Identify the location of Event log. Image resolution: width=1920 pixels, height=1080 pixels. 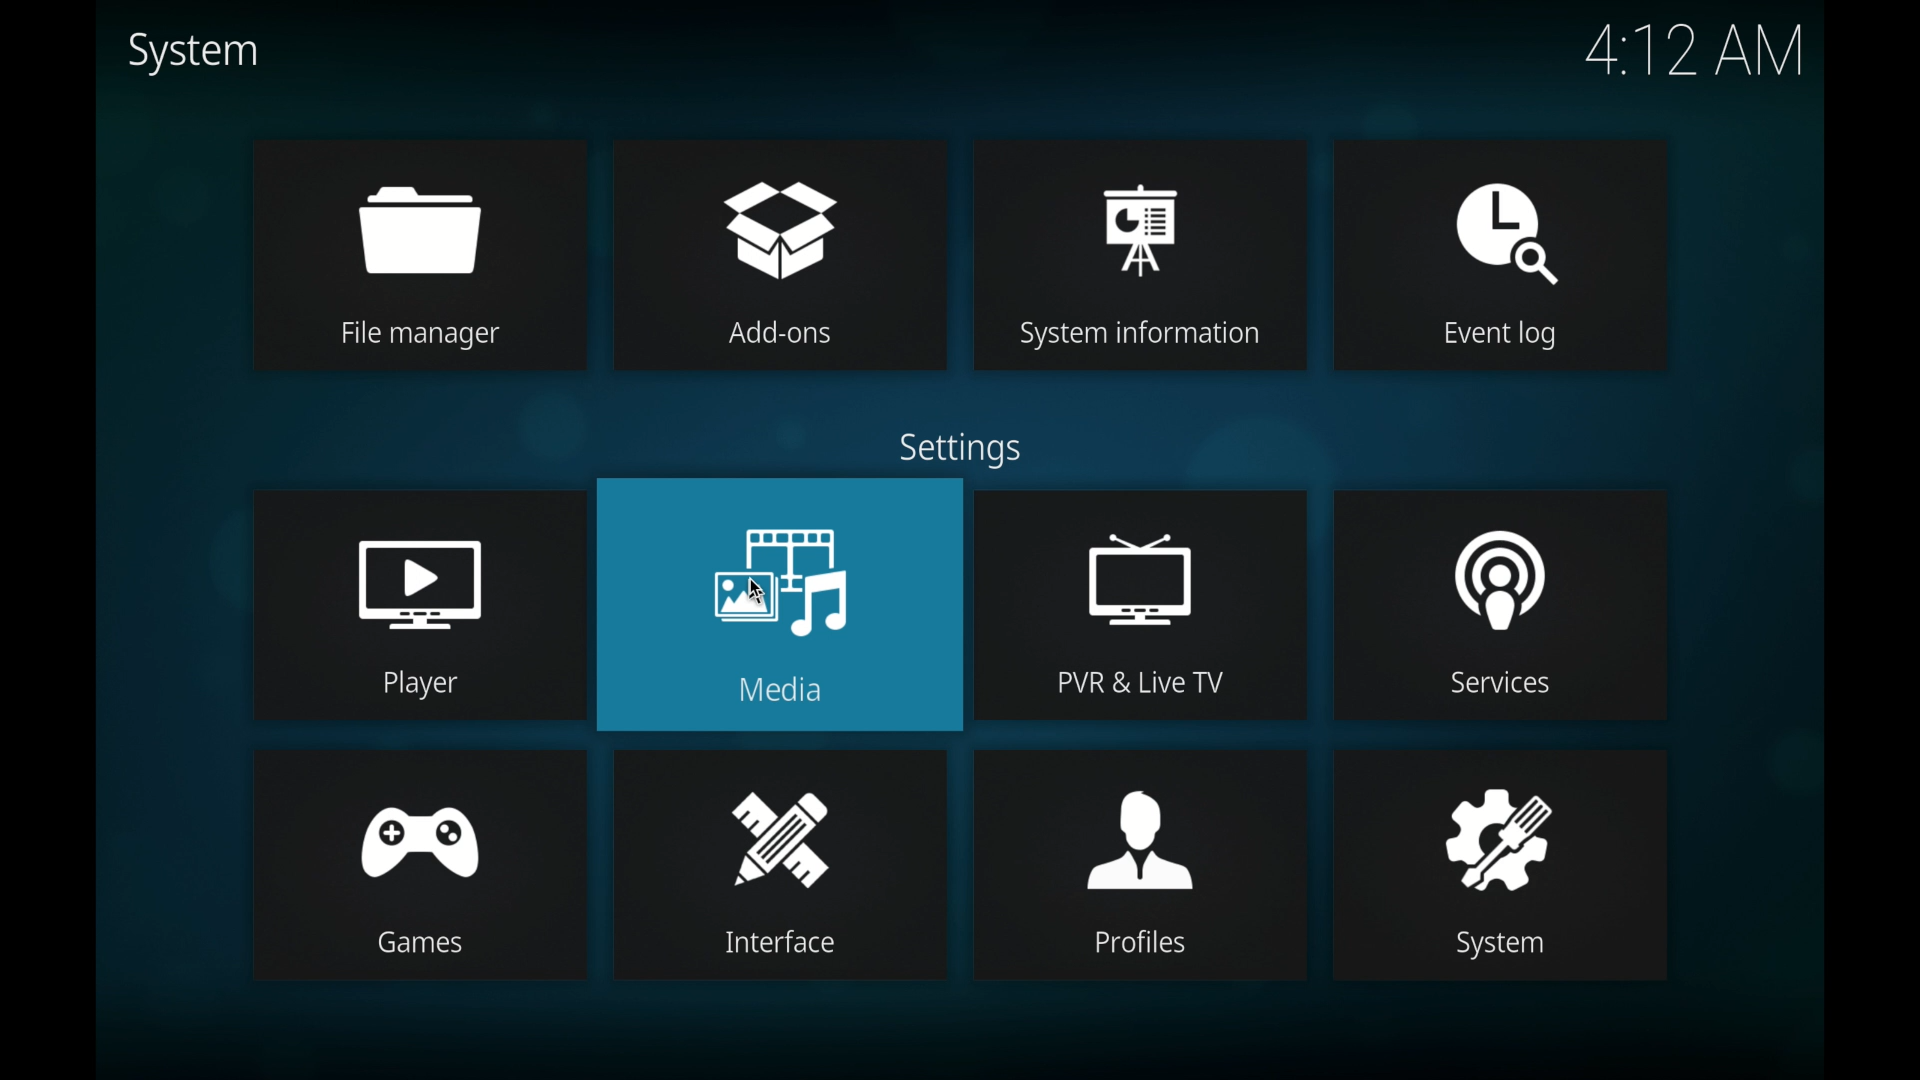
(1509, 336).